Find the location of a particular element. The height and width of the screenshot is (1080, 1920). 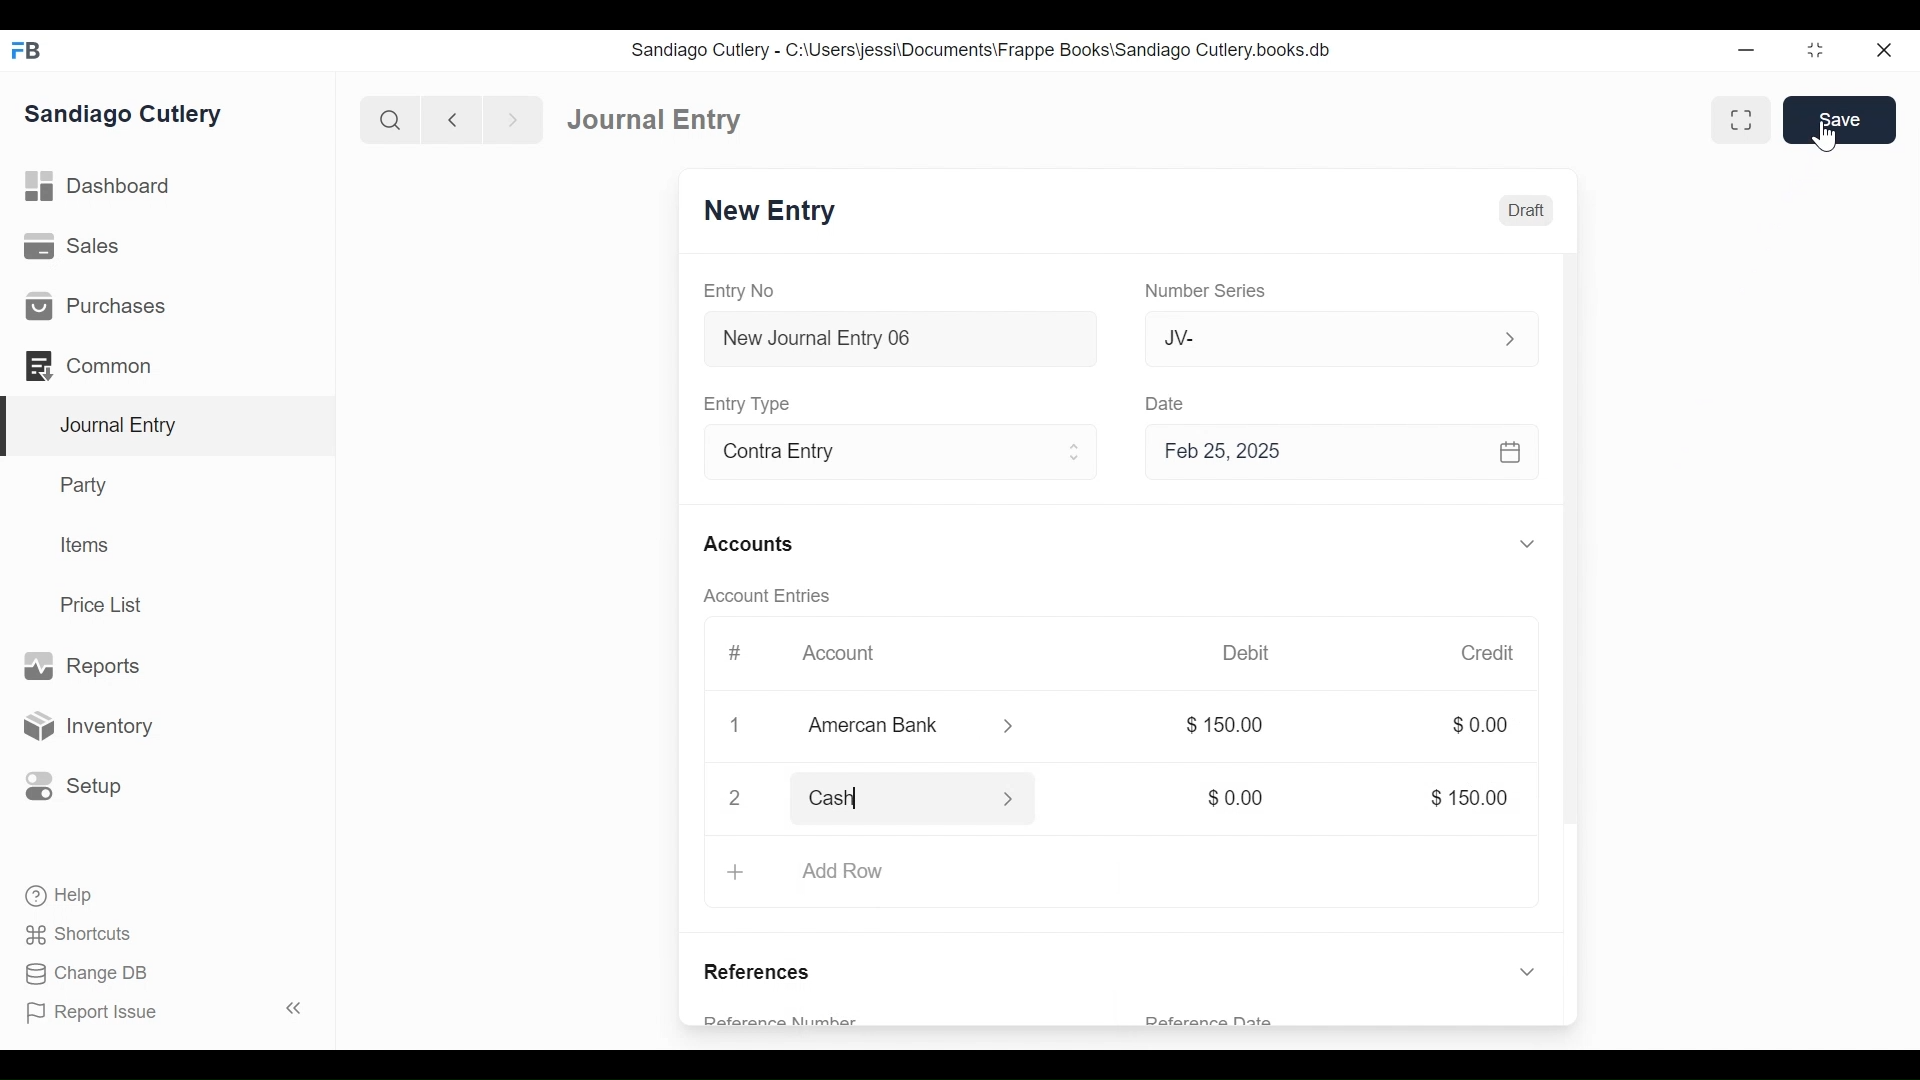

Navigate Forward is located at coordinates (514, 121).